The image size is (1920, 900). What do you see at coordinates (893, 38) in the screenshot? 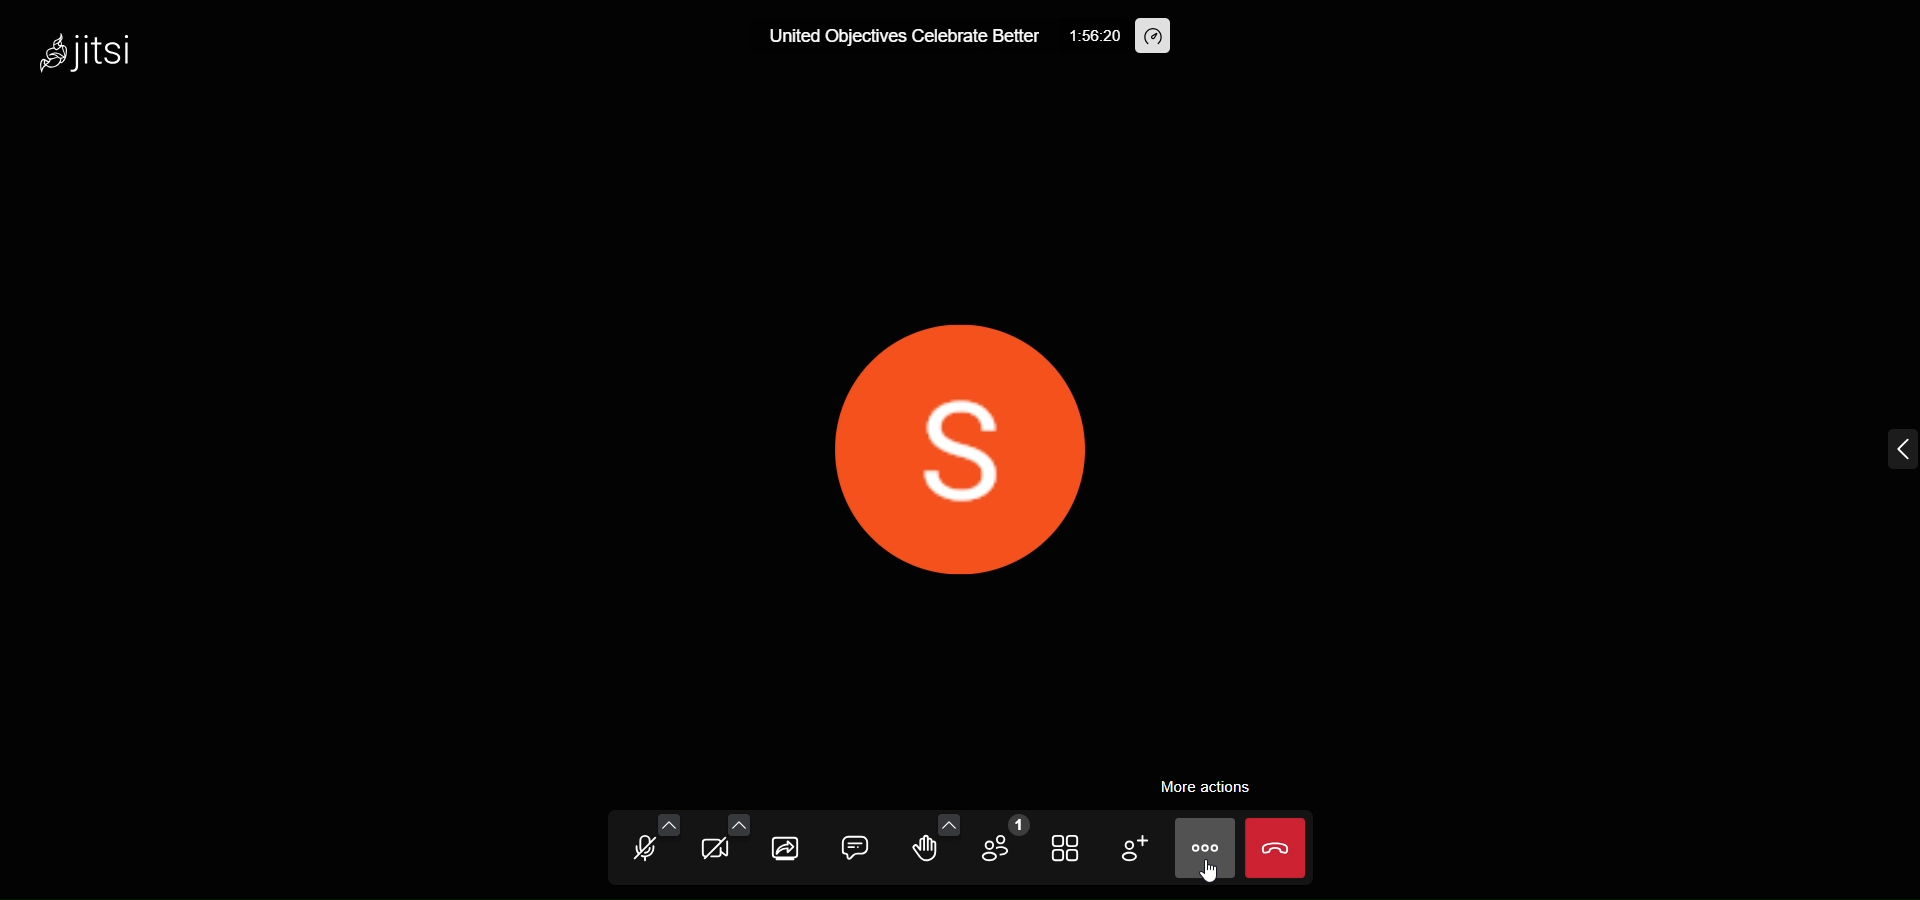
I see `United Objectives Celebrate Better` at bounding box center [893, 38].